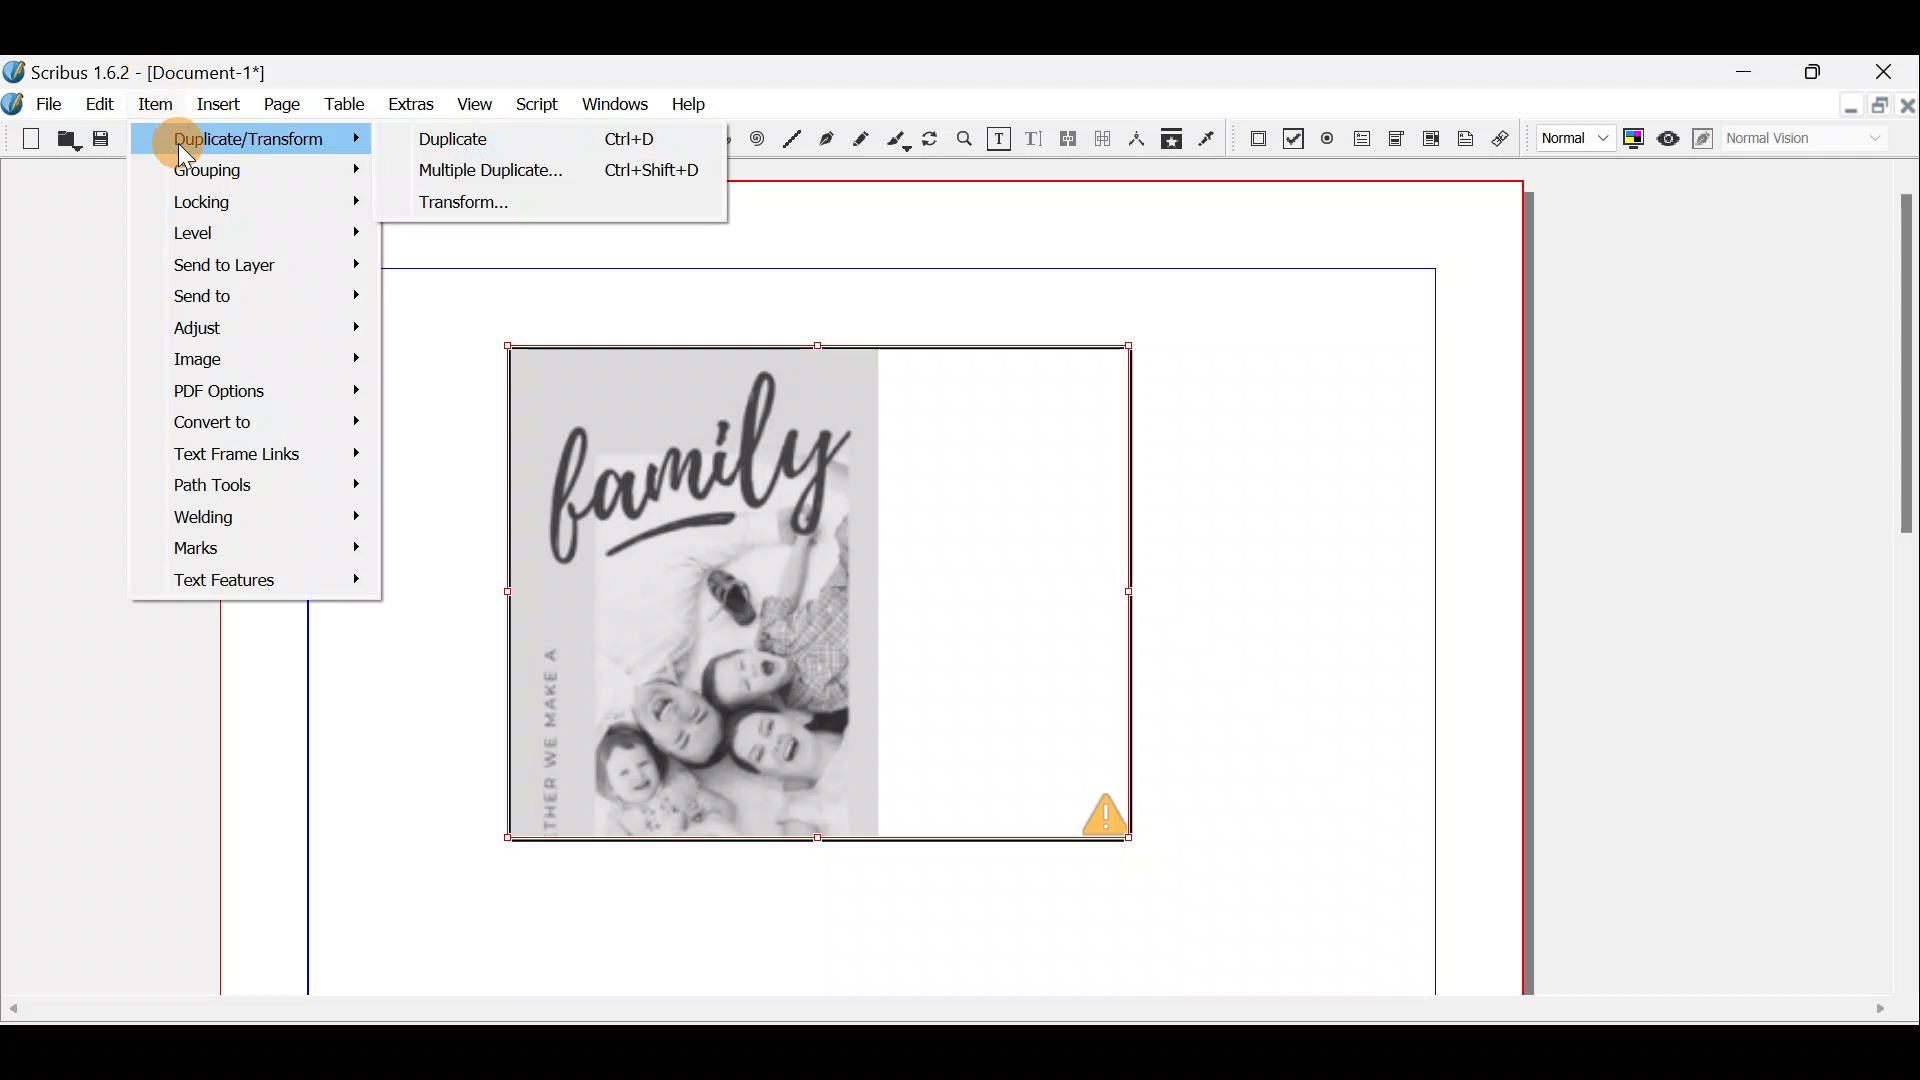 The height and width of the screenshot is (1080, 1920). Describe the element at coordinates (1430, 137) in the screenshot. I see `PDF list box` at that location.